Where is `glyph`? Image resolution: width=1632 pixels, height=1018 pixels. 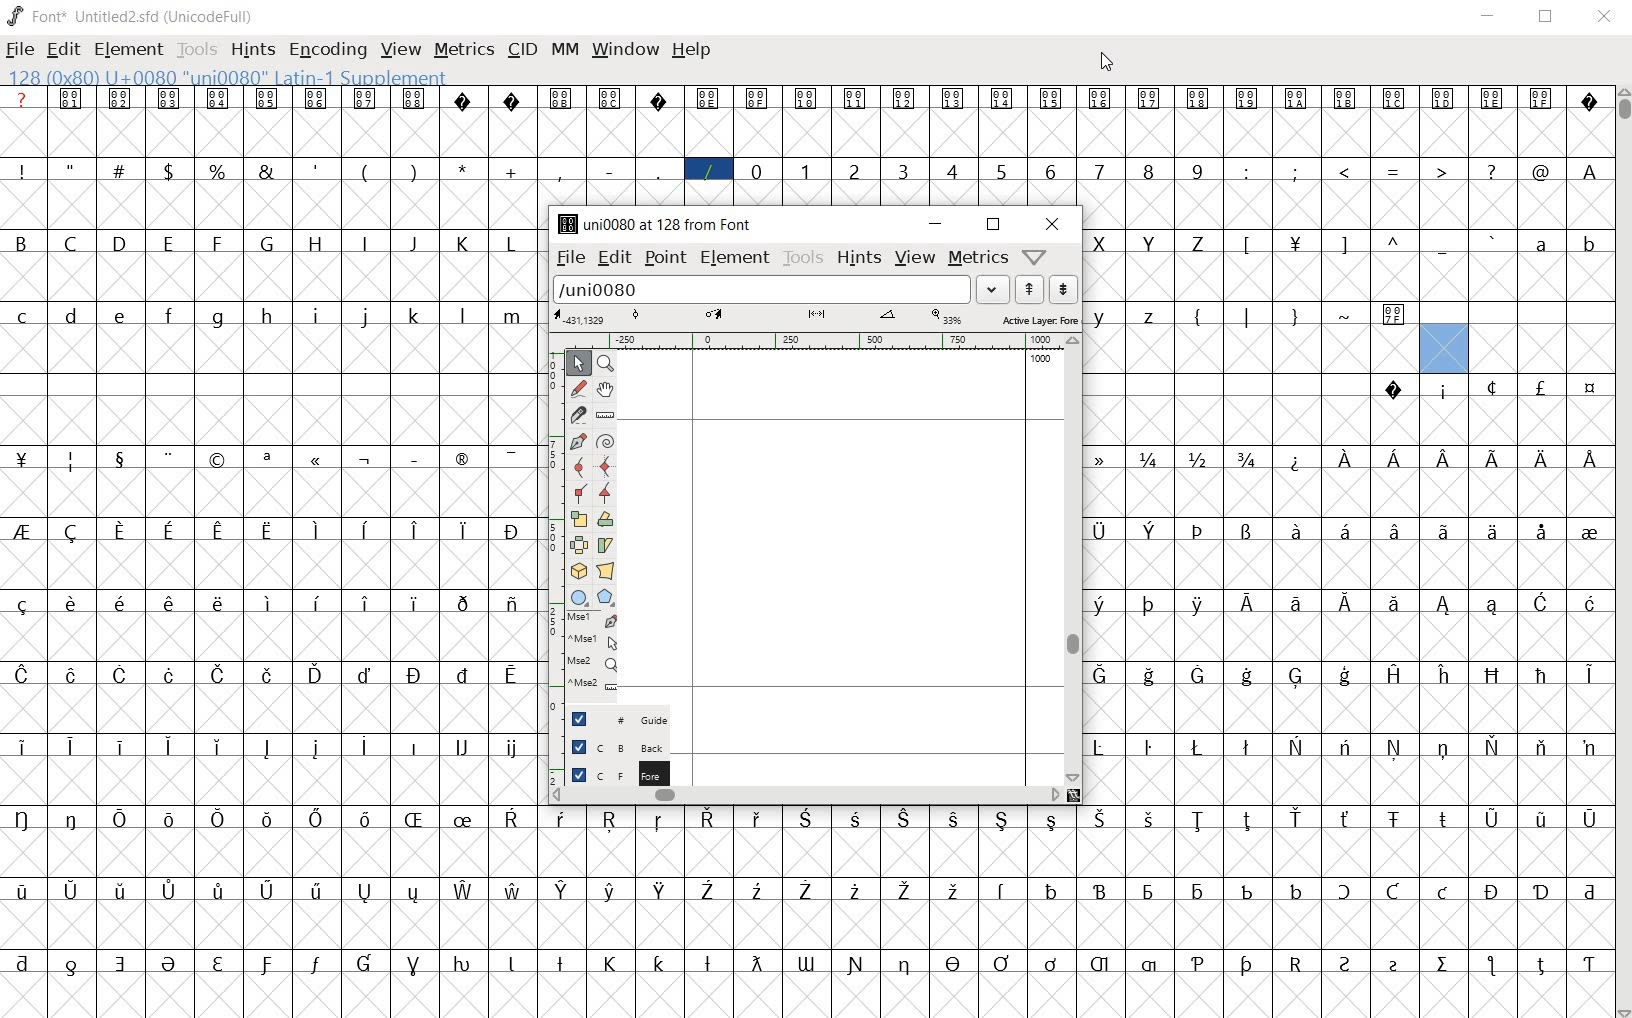 glyph is located at coordinates (464, 891).